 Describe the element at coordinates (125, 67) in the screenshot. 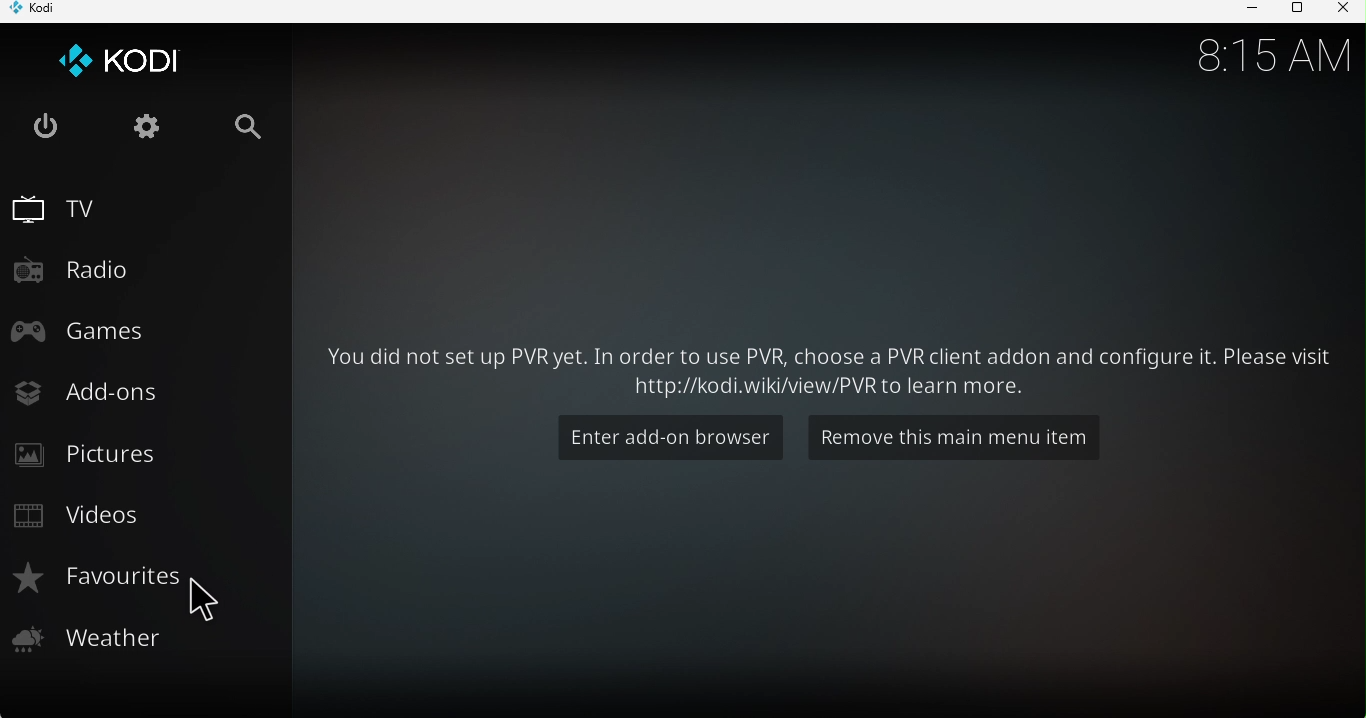

I see `KODI icon` at that location.